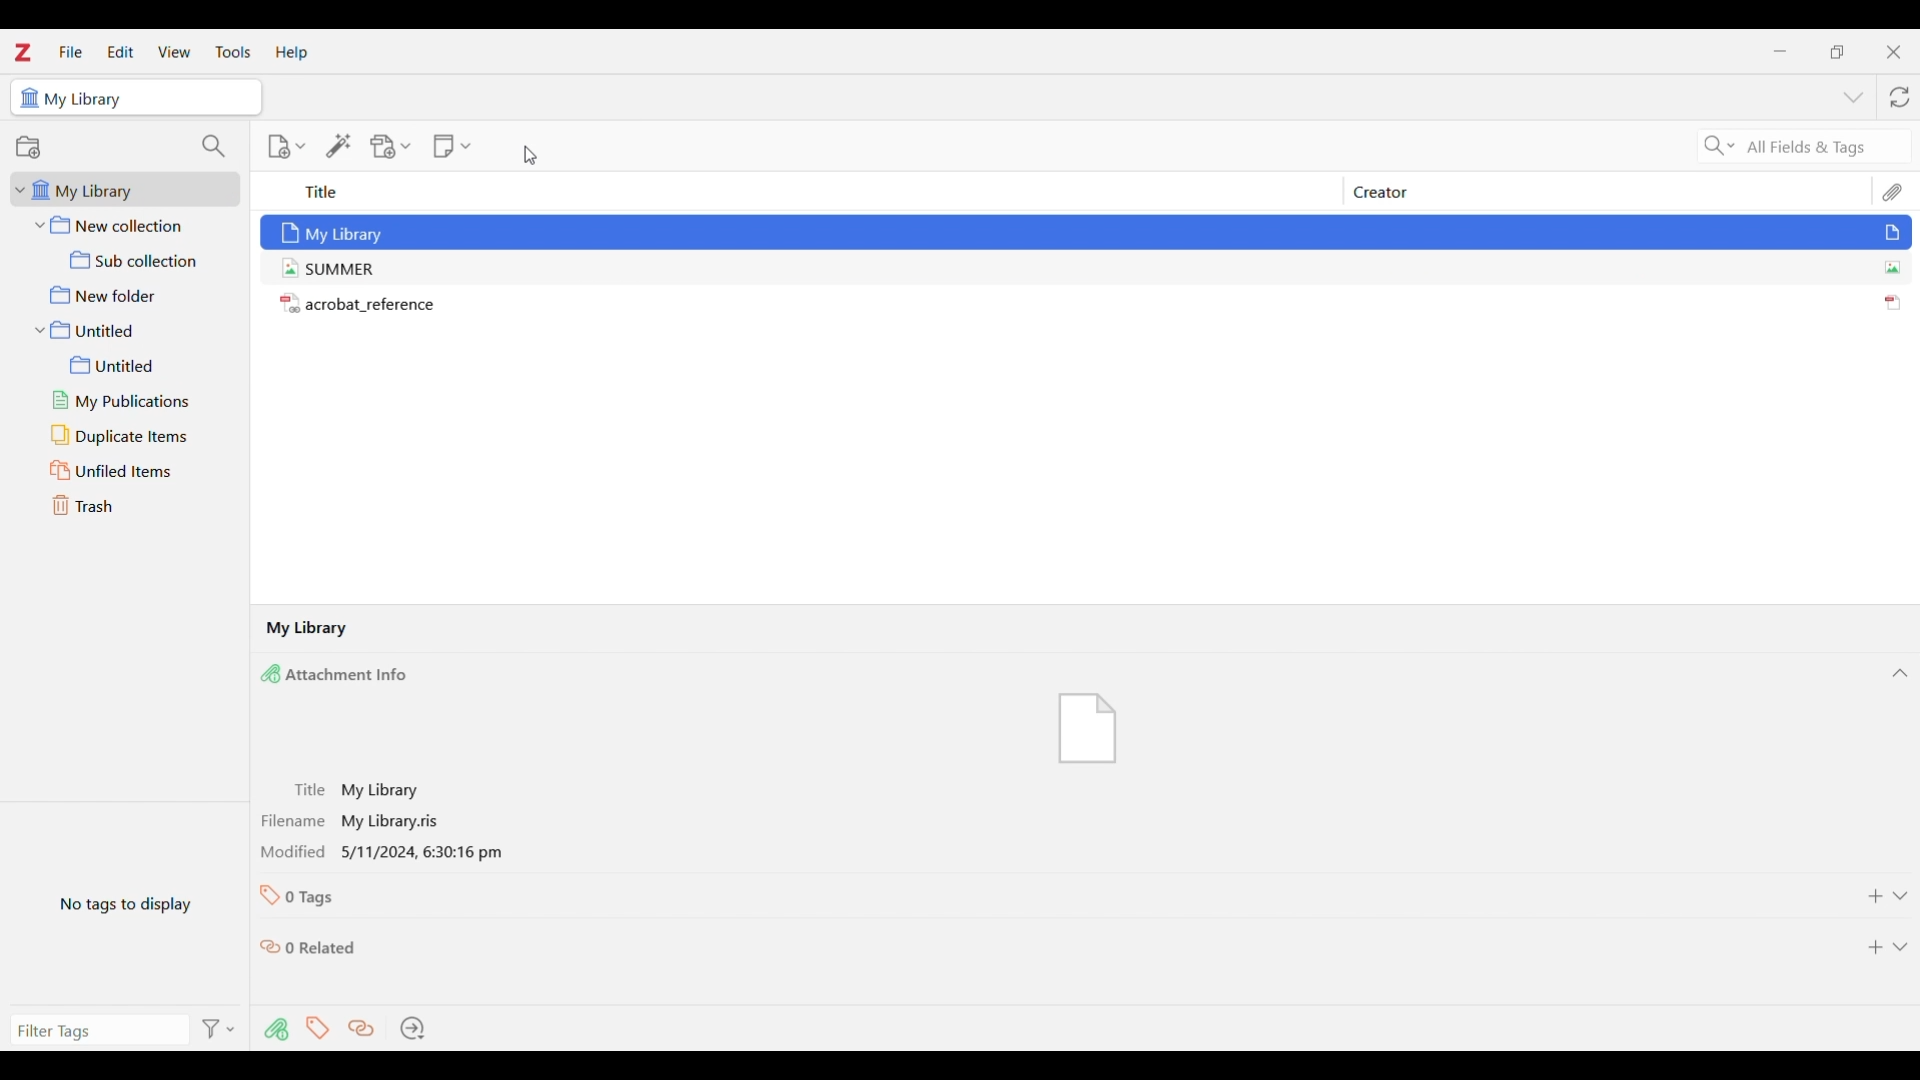  Describe the element at coordinates (327, 269) in the screenshot. I see `Summer` at that location.